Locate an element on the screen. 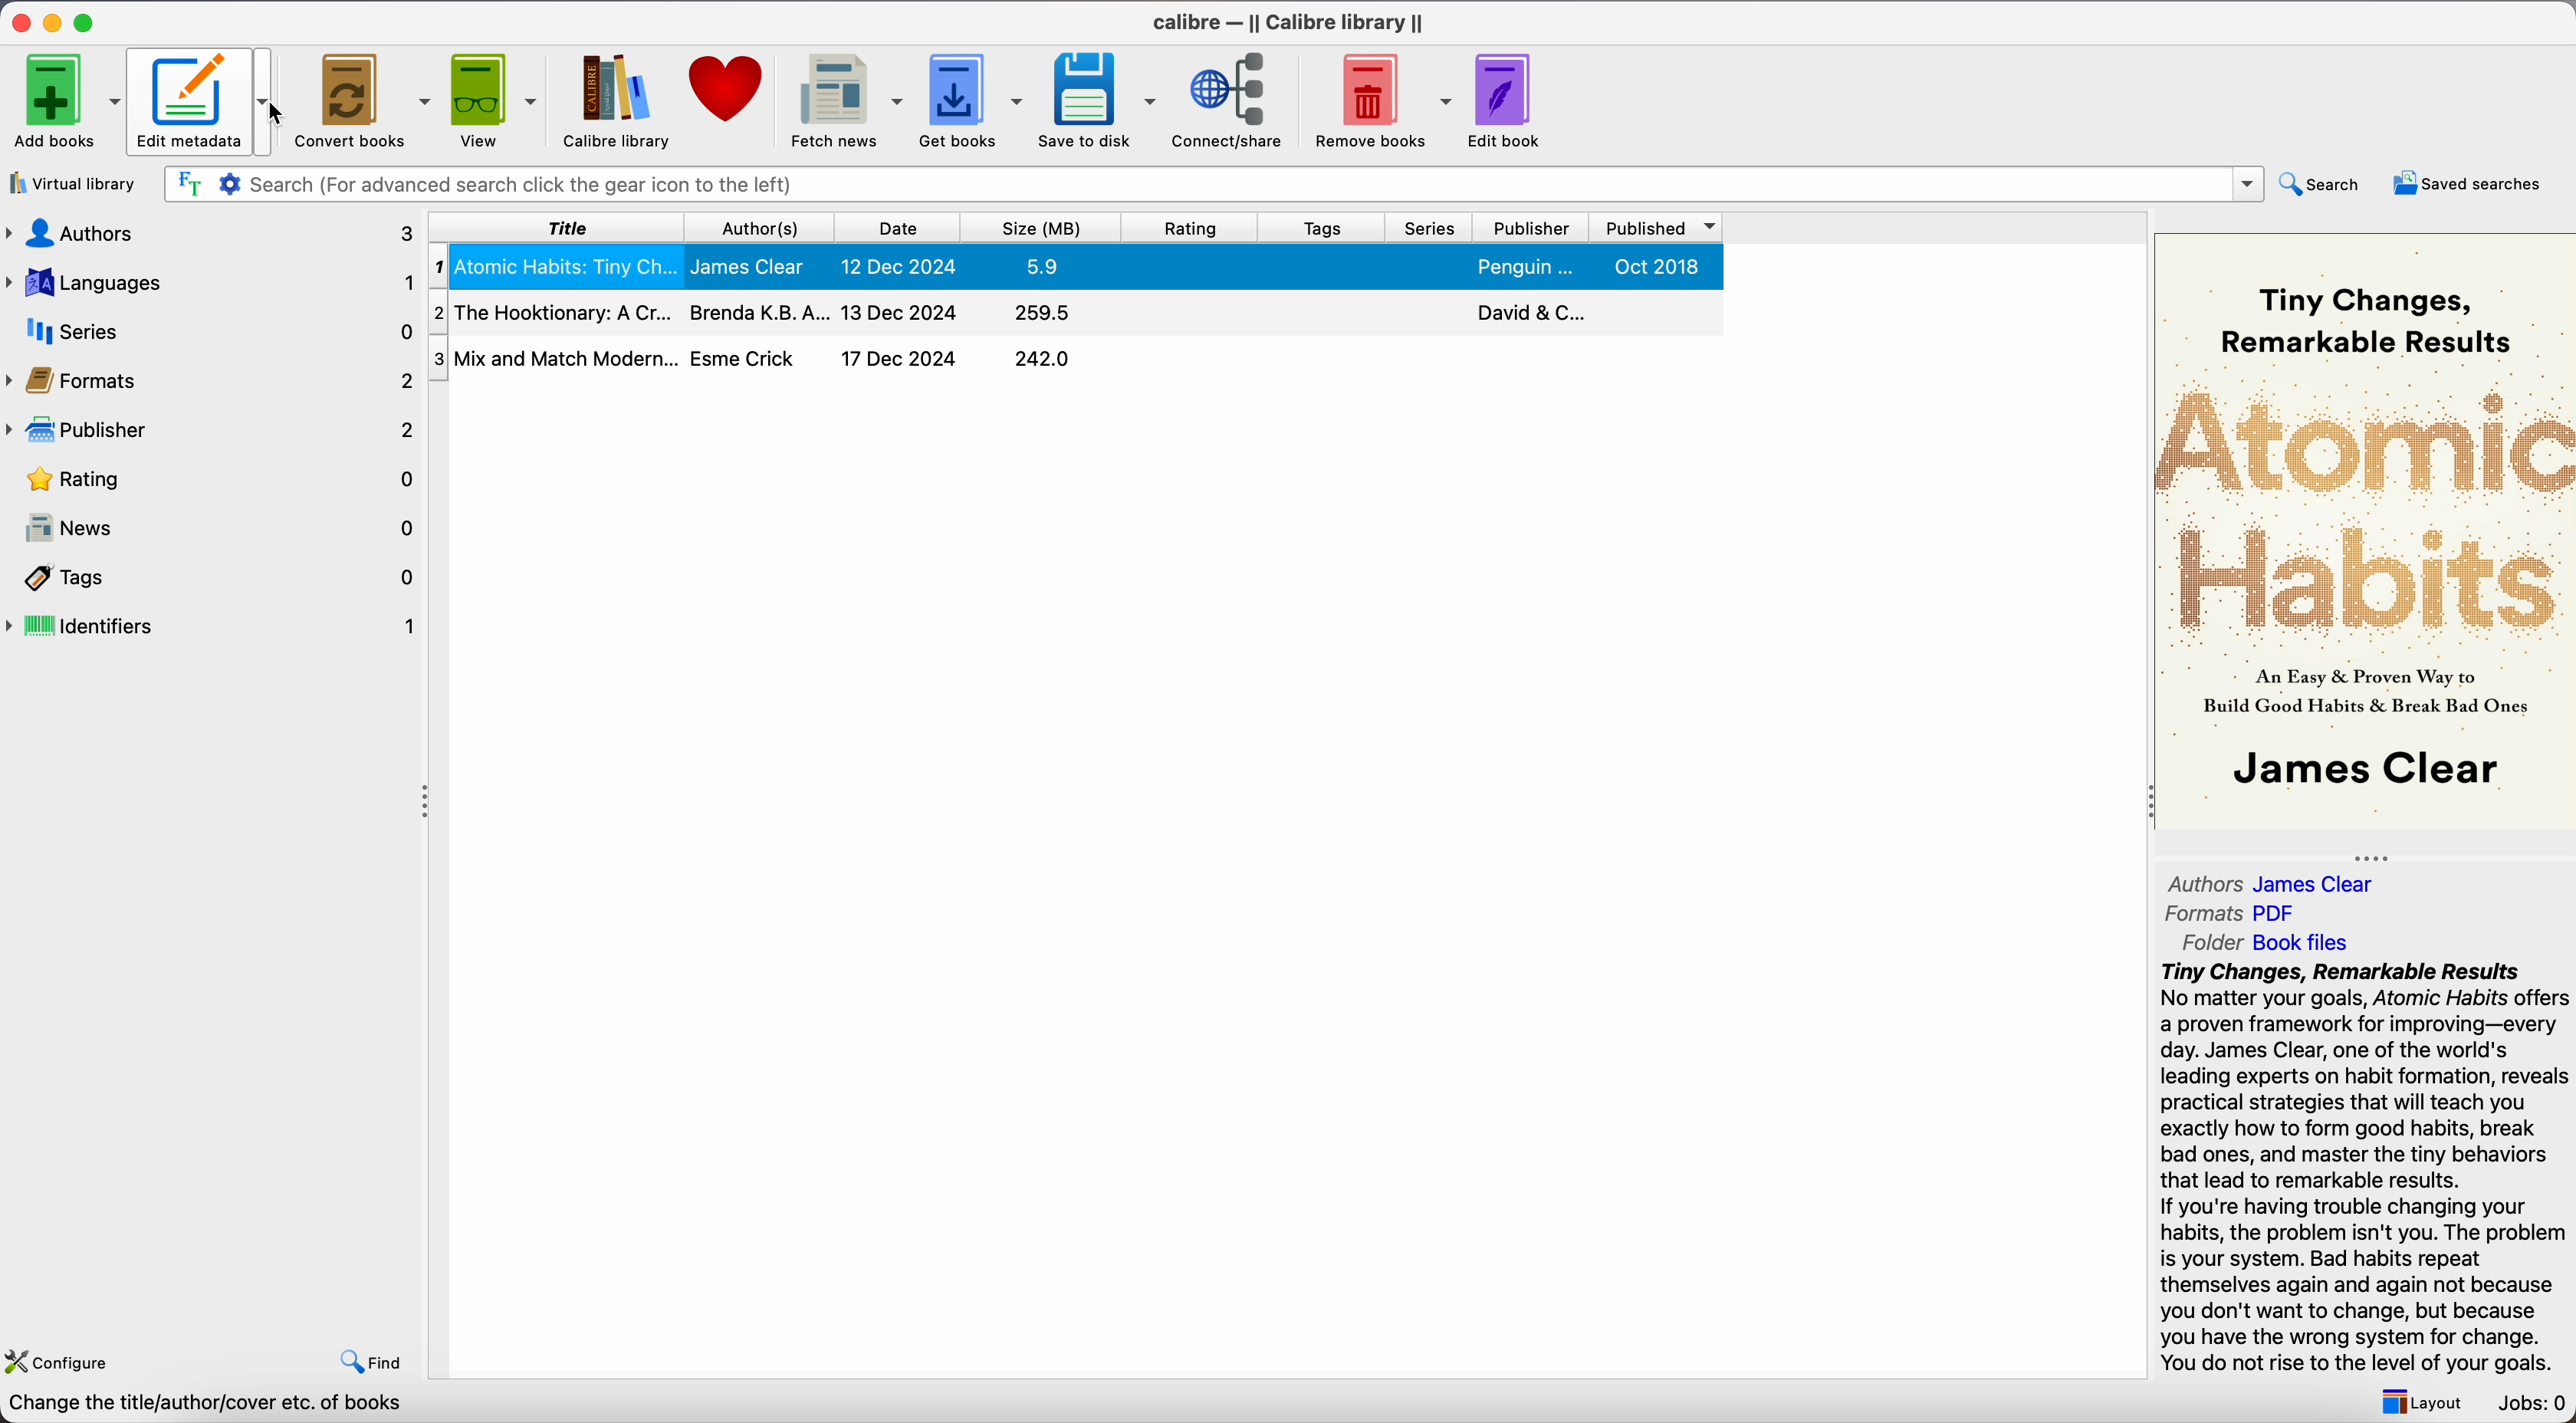 The width and height of the screenshot is (2576, 1423). calibre library is located at coordinates (612, 100).